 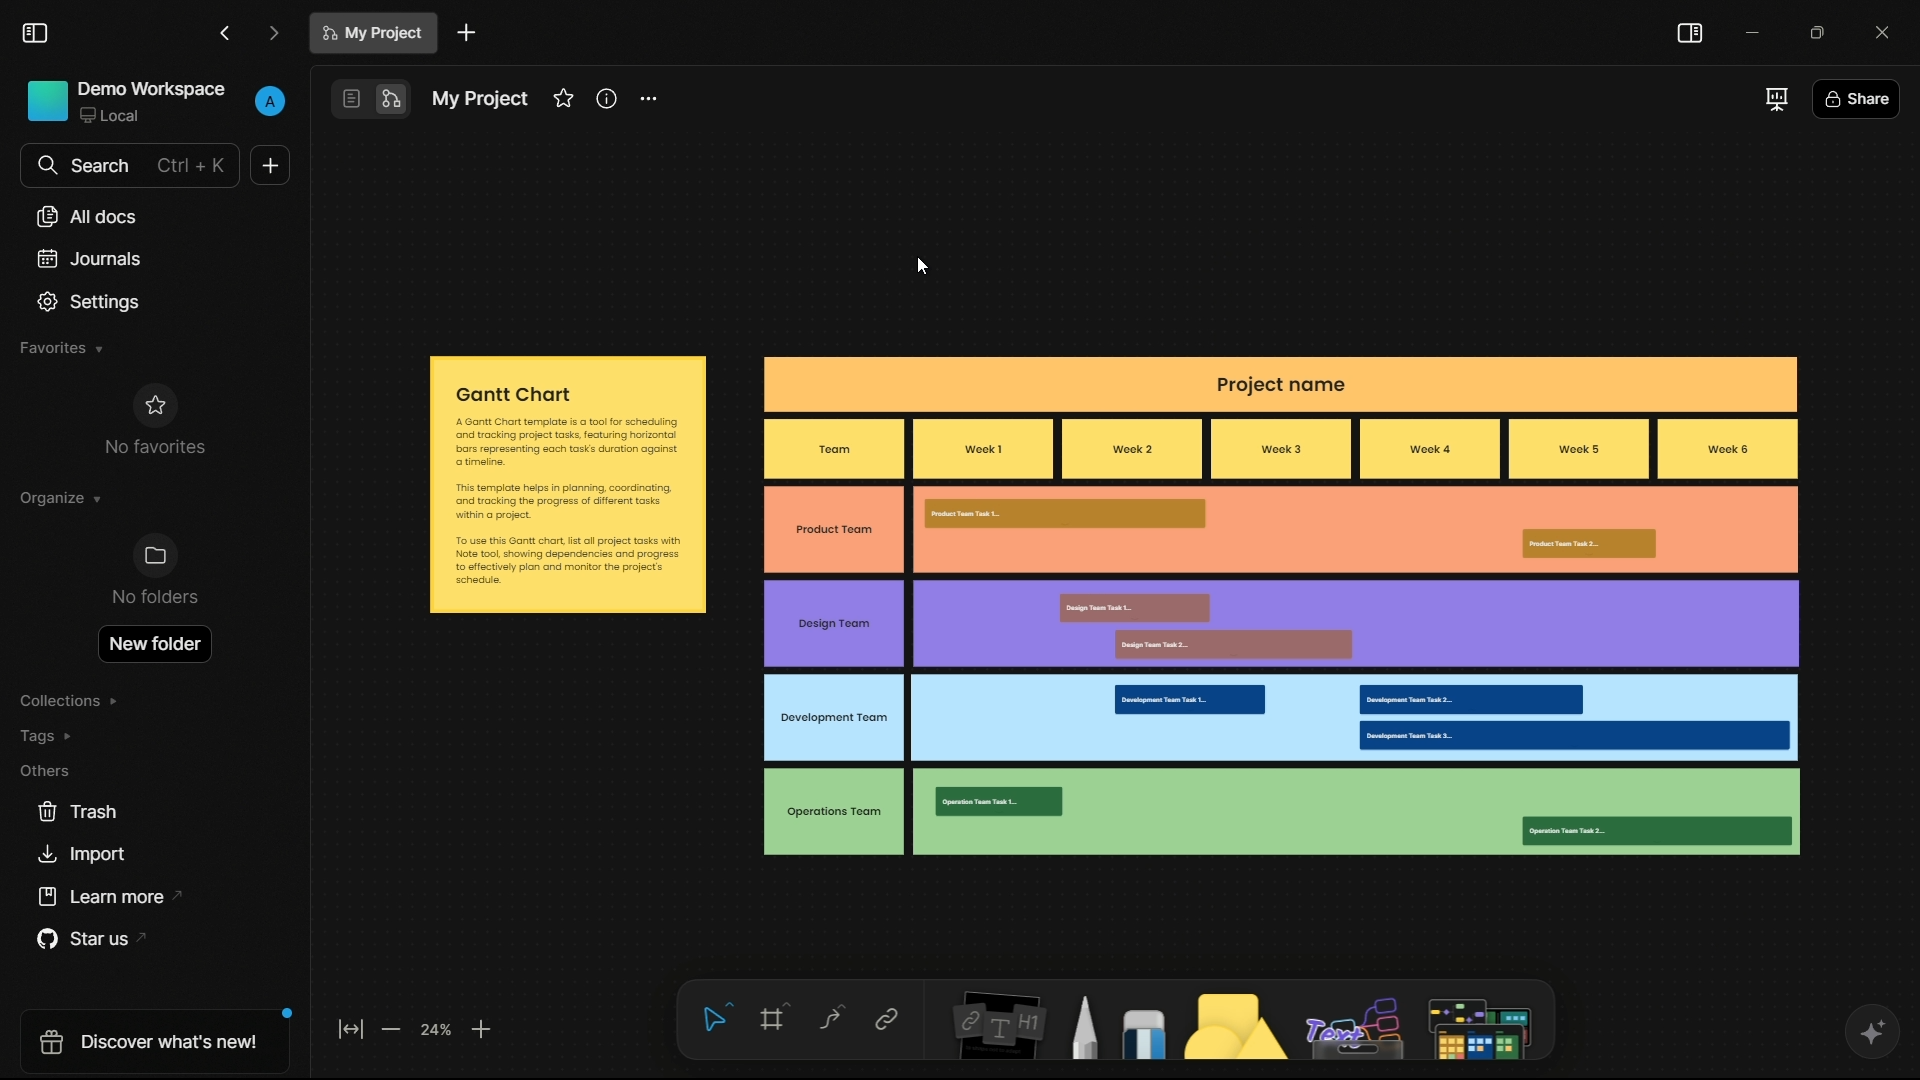 I want to click on new document, so click(x=272, y=165).